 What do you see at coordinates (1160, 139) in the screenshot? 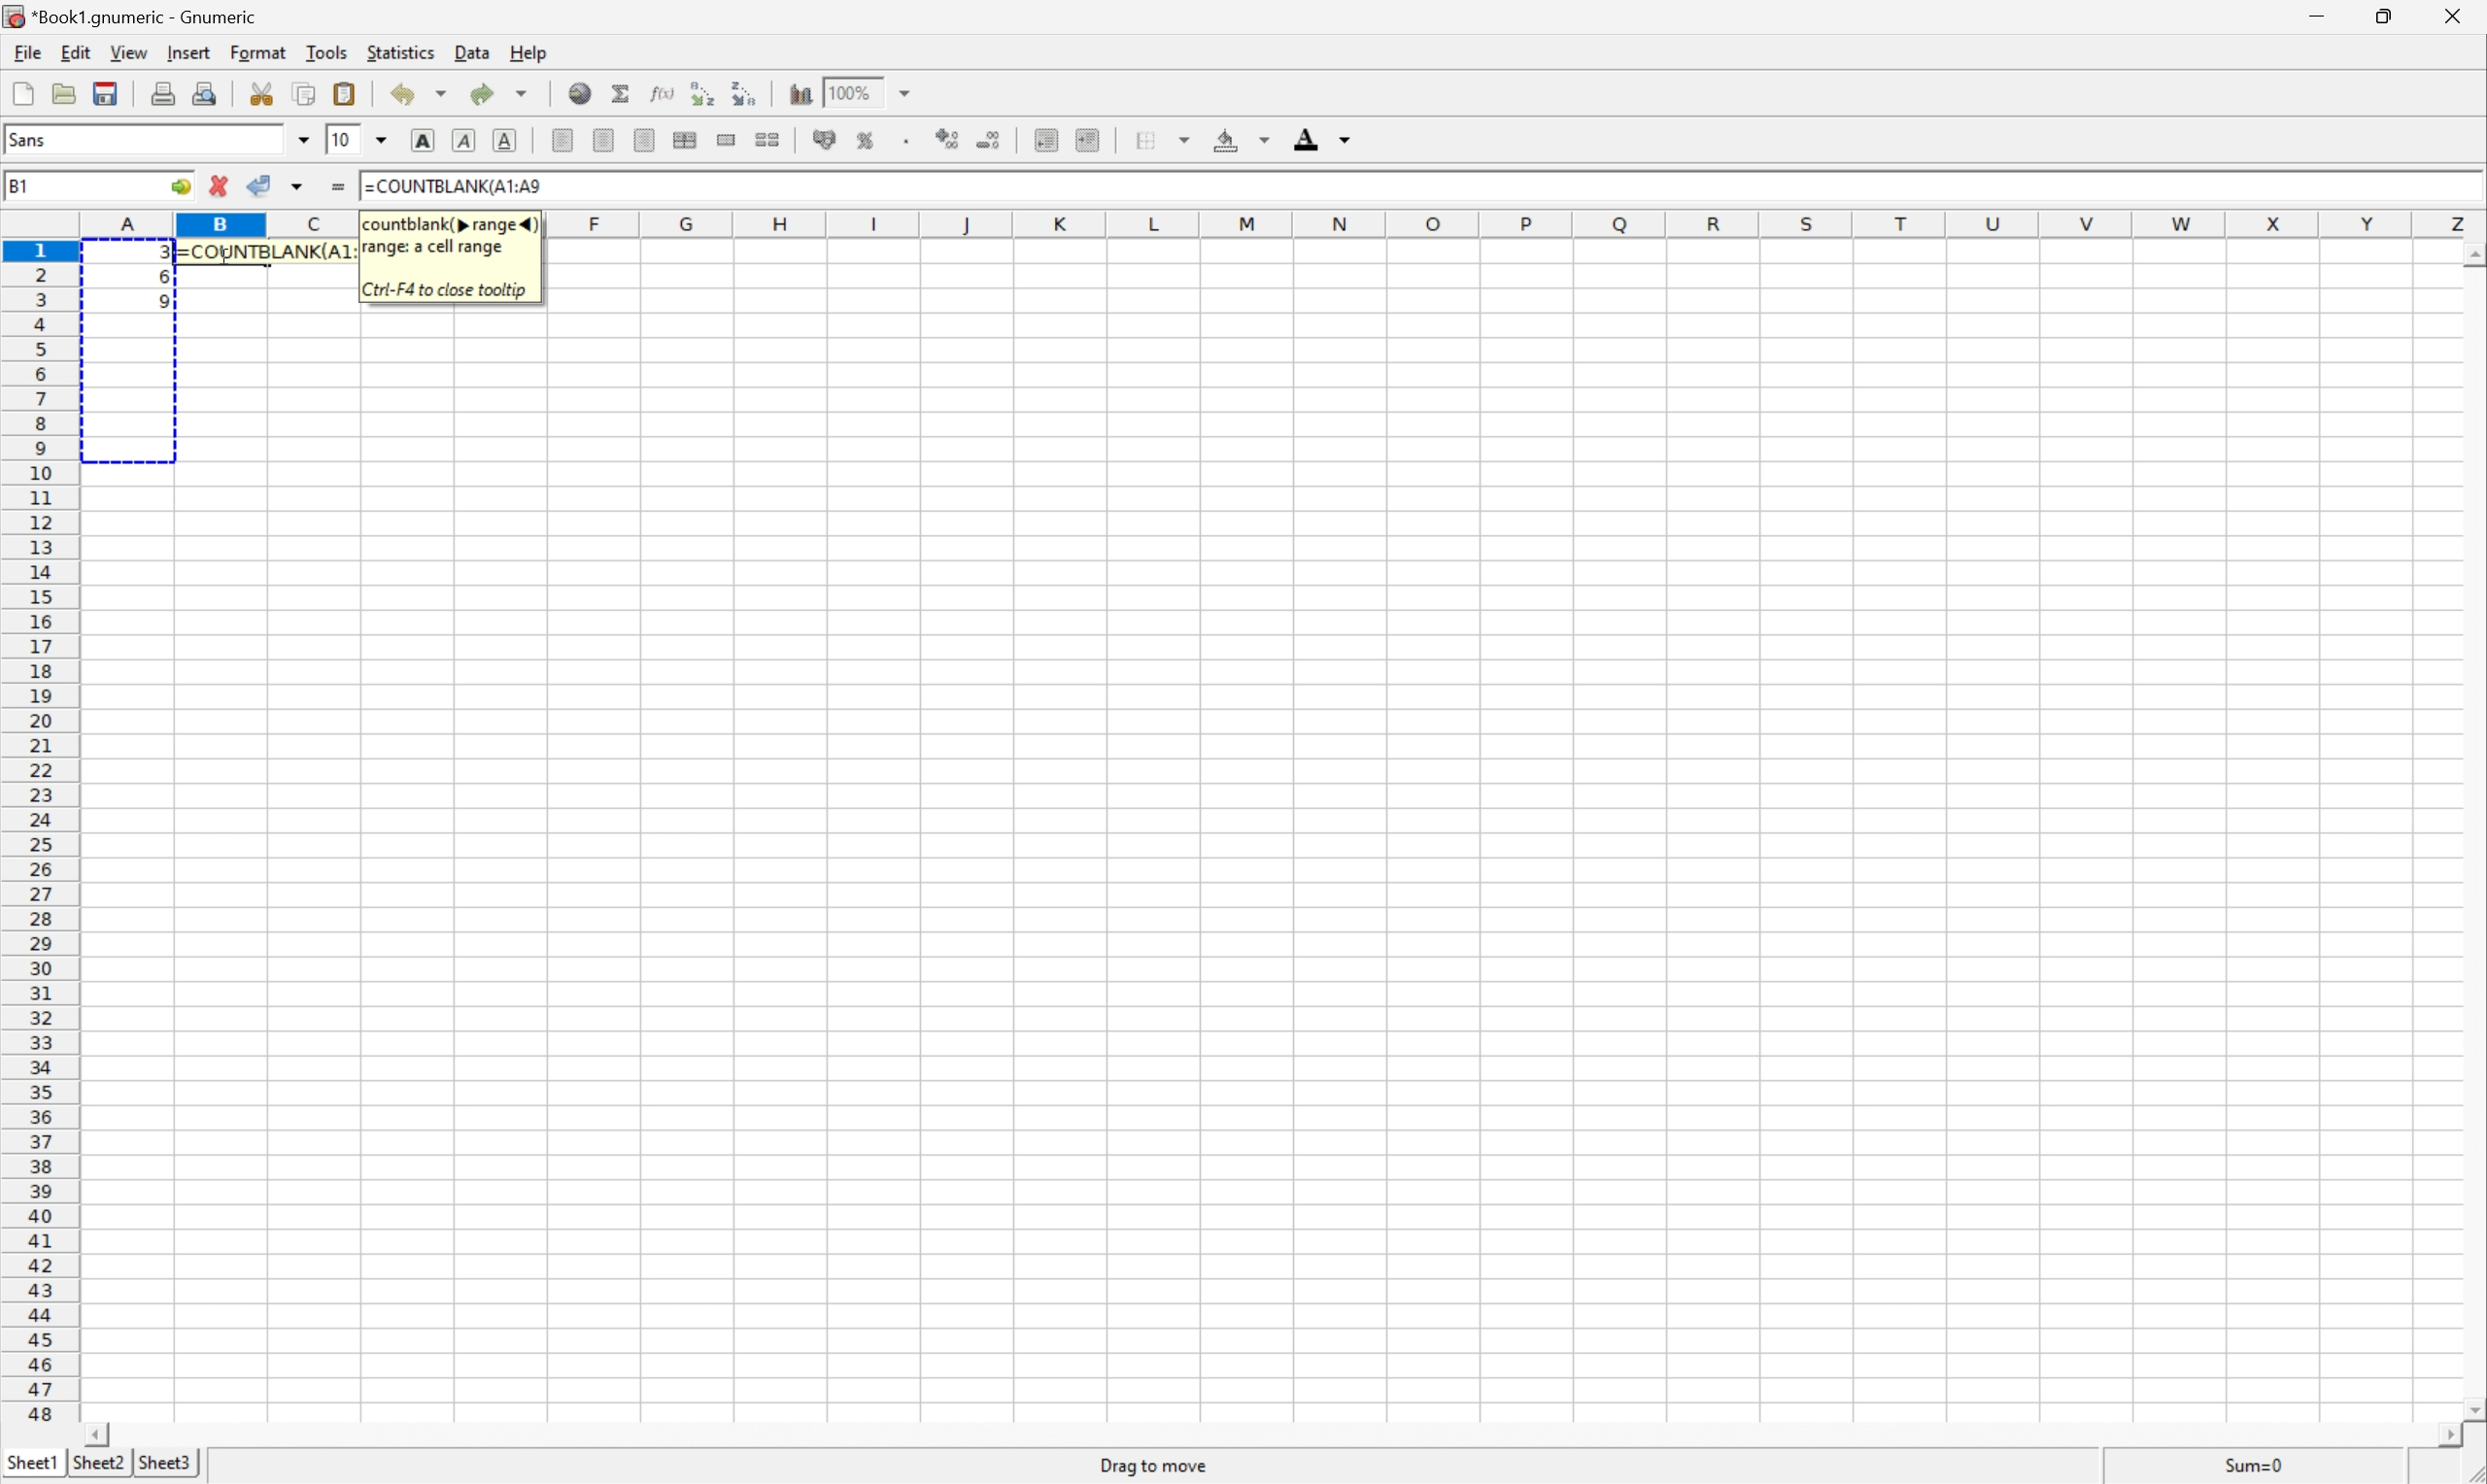
I see `Borders` at bounding box center [1160, 139].